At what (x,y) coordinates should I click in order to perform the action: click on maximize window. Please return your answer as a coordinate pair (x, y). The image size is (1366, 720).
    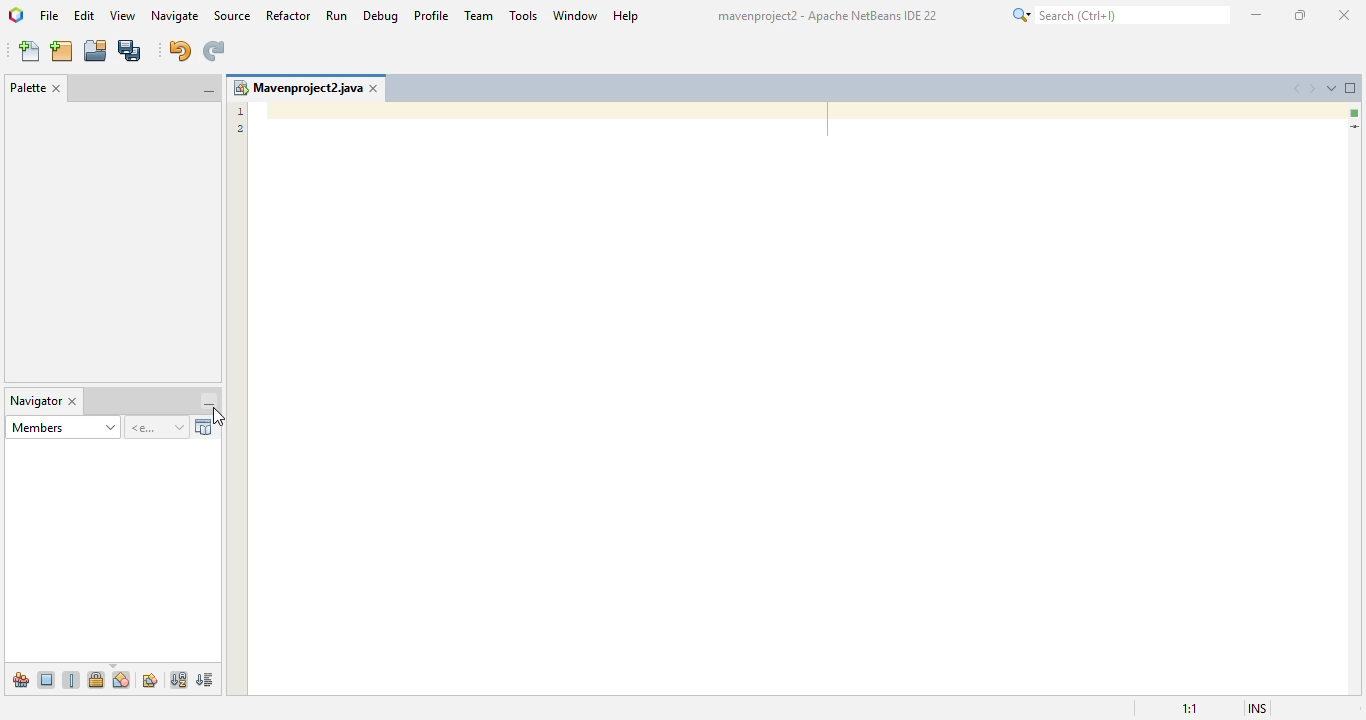
    Looking at the image, I should click on (1351, 87).